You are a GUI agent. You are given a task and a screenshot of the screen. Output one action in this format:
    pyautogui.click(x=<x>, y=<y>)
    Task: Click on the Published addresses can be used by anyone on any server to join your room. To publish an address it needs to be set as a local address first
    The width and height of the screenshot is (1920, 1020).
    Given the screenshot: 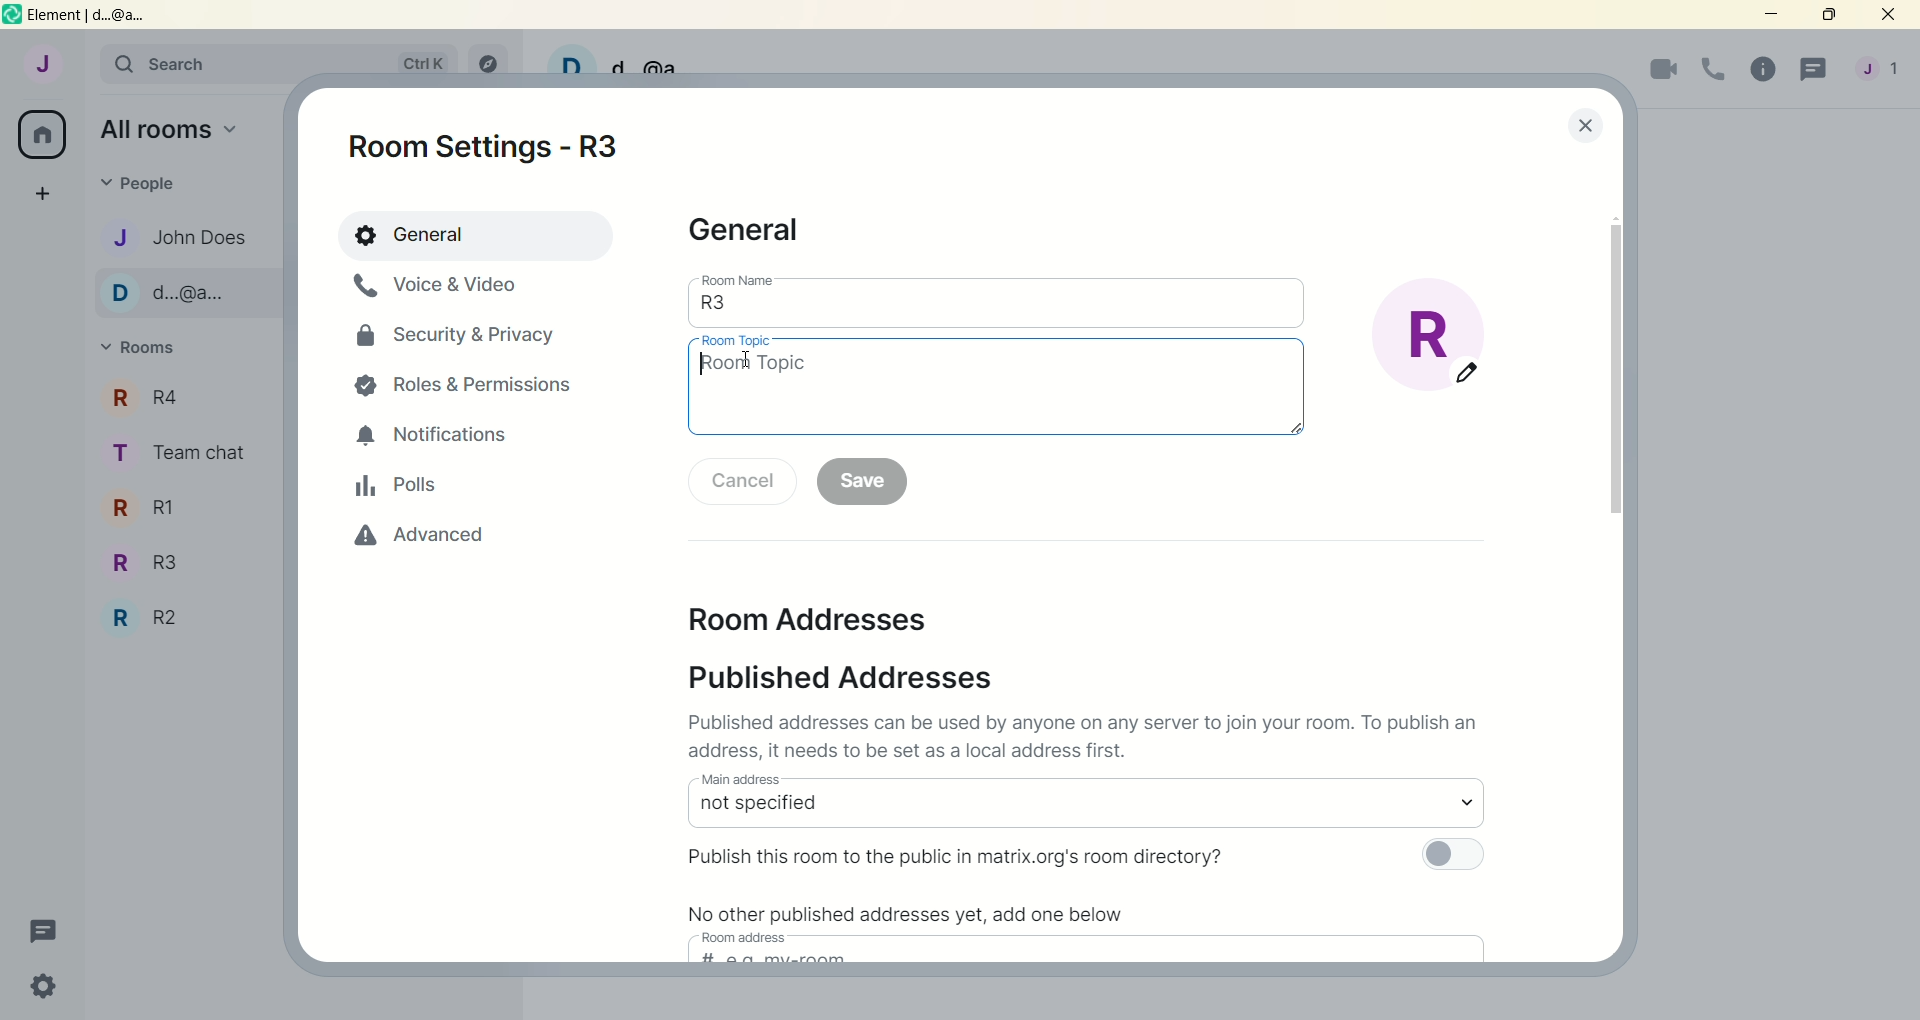 What is the action you would take?
    pyautogui.click(x=1093, y=736)
    